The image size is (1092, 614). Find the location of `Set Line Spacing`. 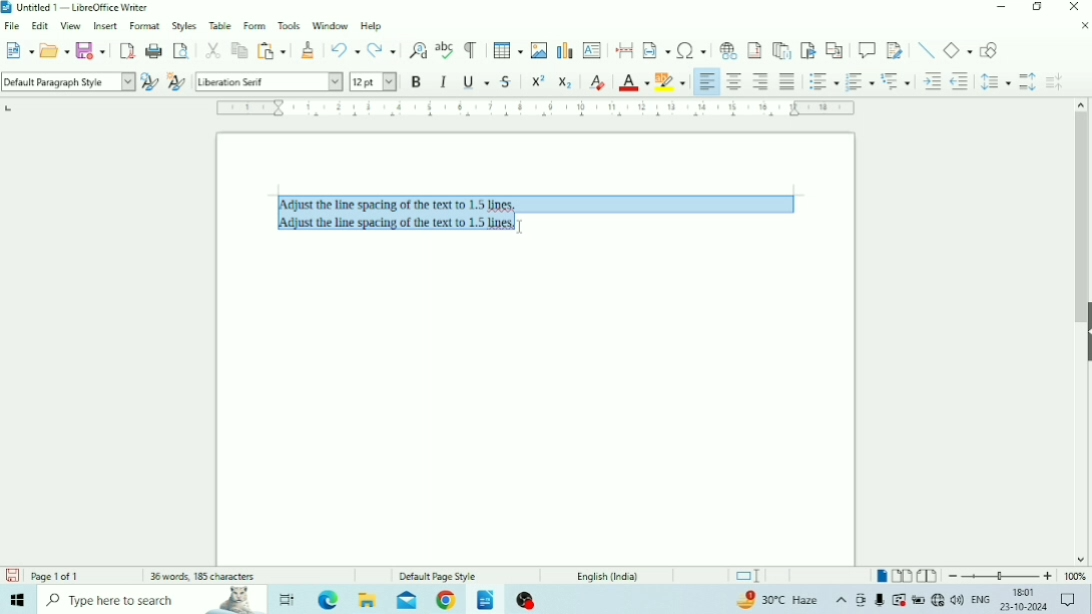

Set Line Spacing is located at coordinates (995, 82).